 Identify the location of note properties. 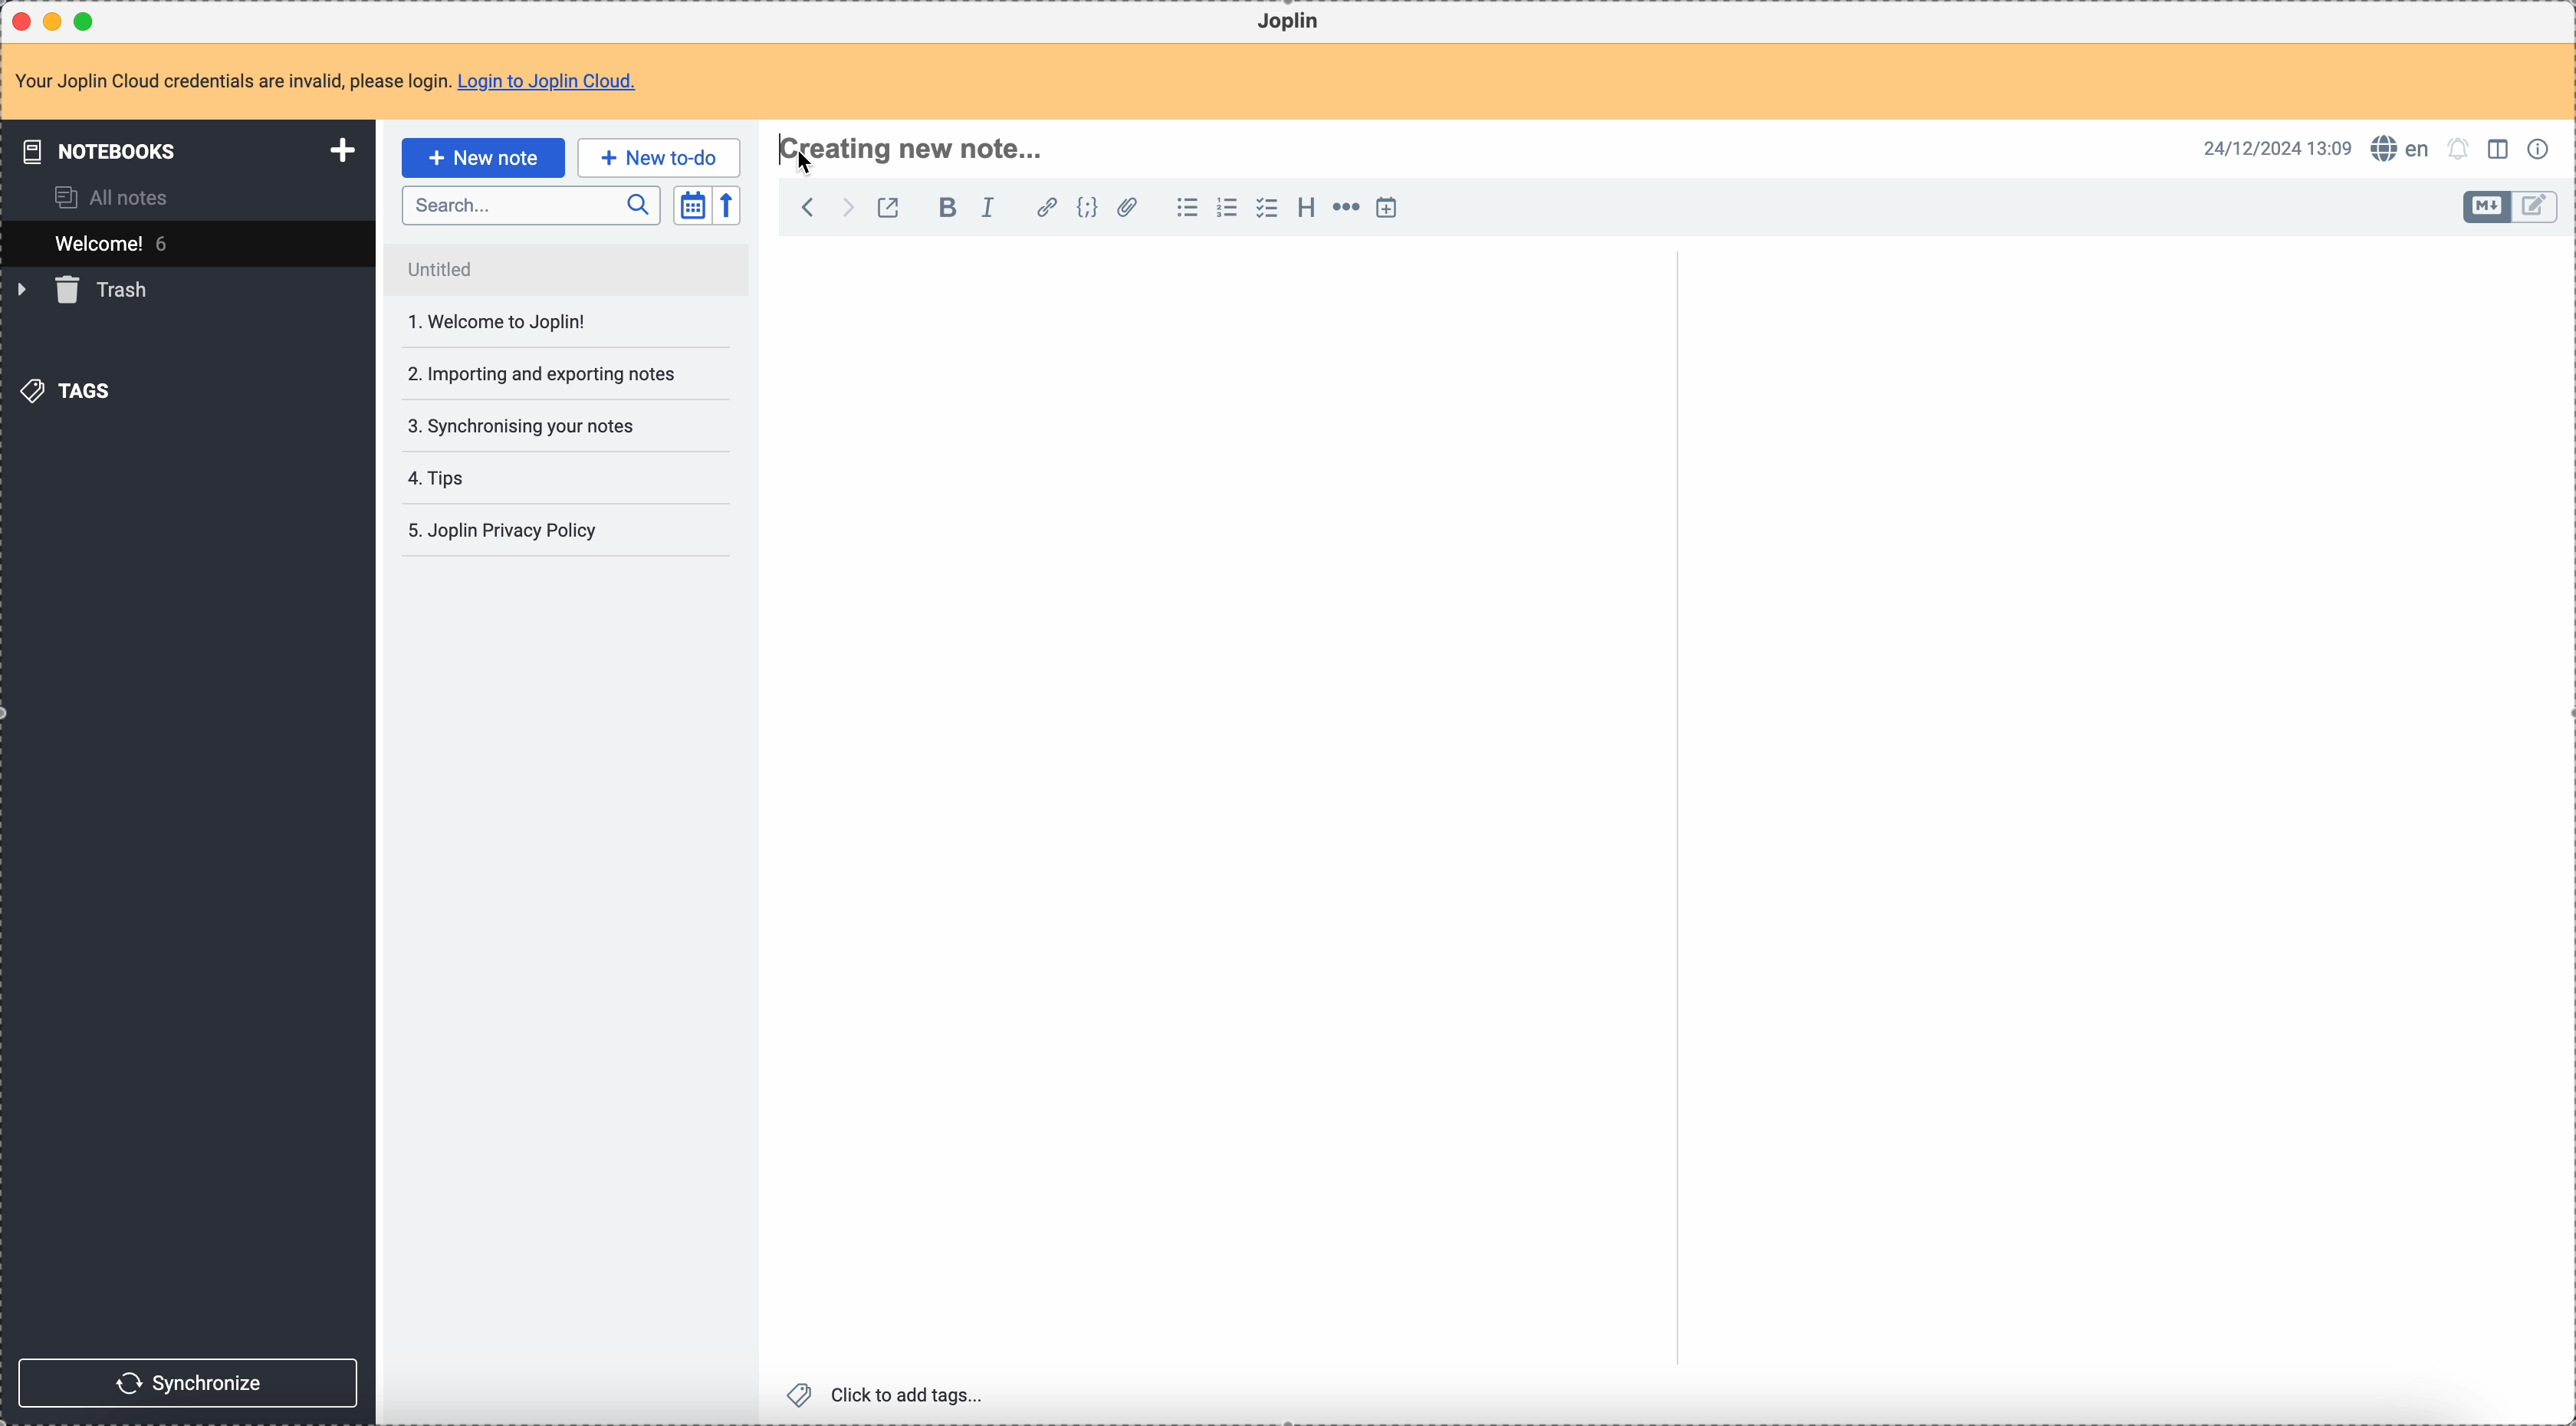
(2542, 147).